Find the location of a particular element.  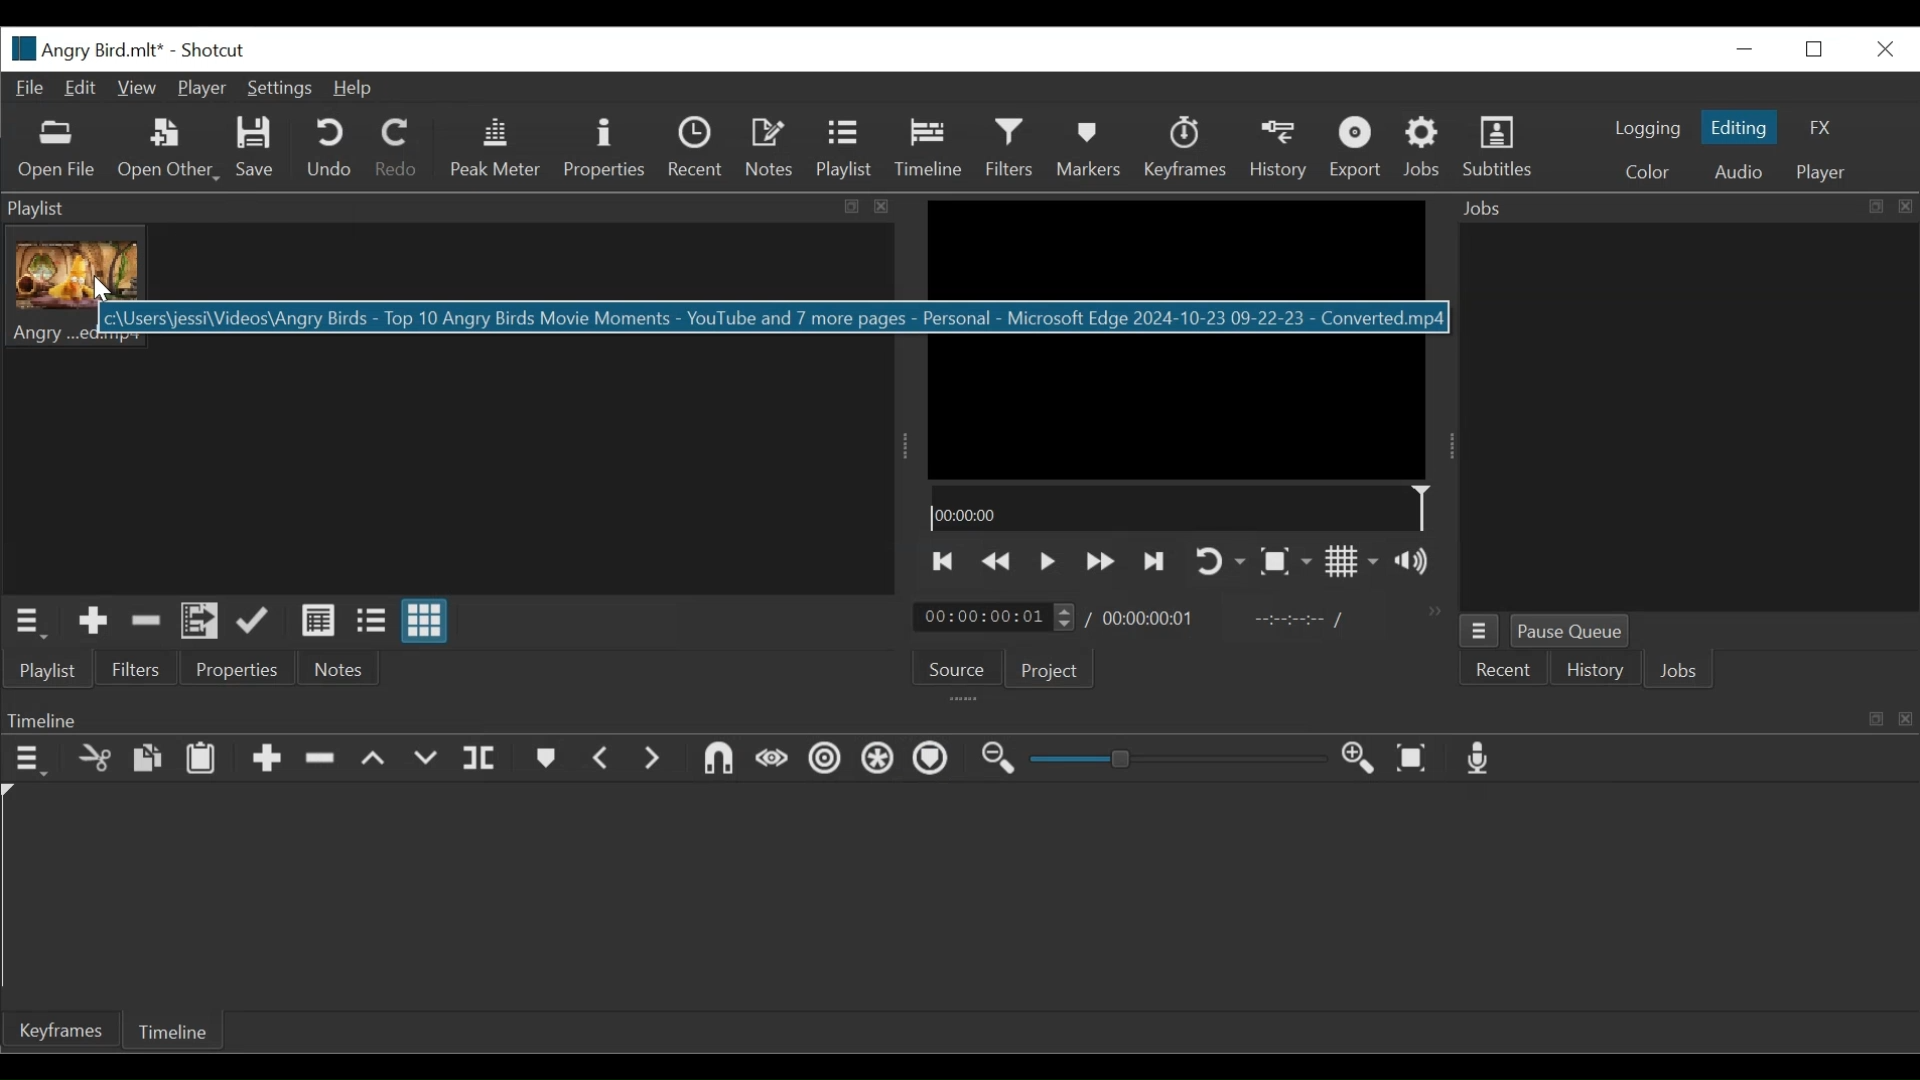

Edit is located at coordinates (83, 89).